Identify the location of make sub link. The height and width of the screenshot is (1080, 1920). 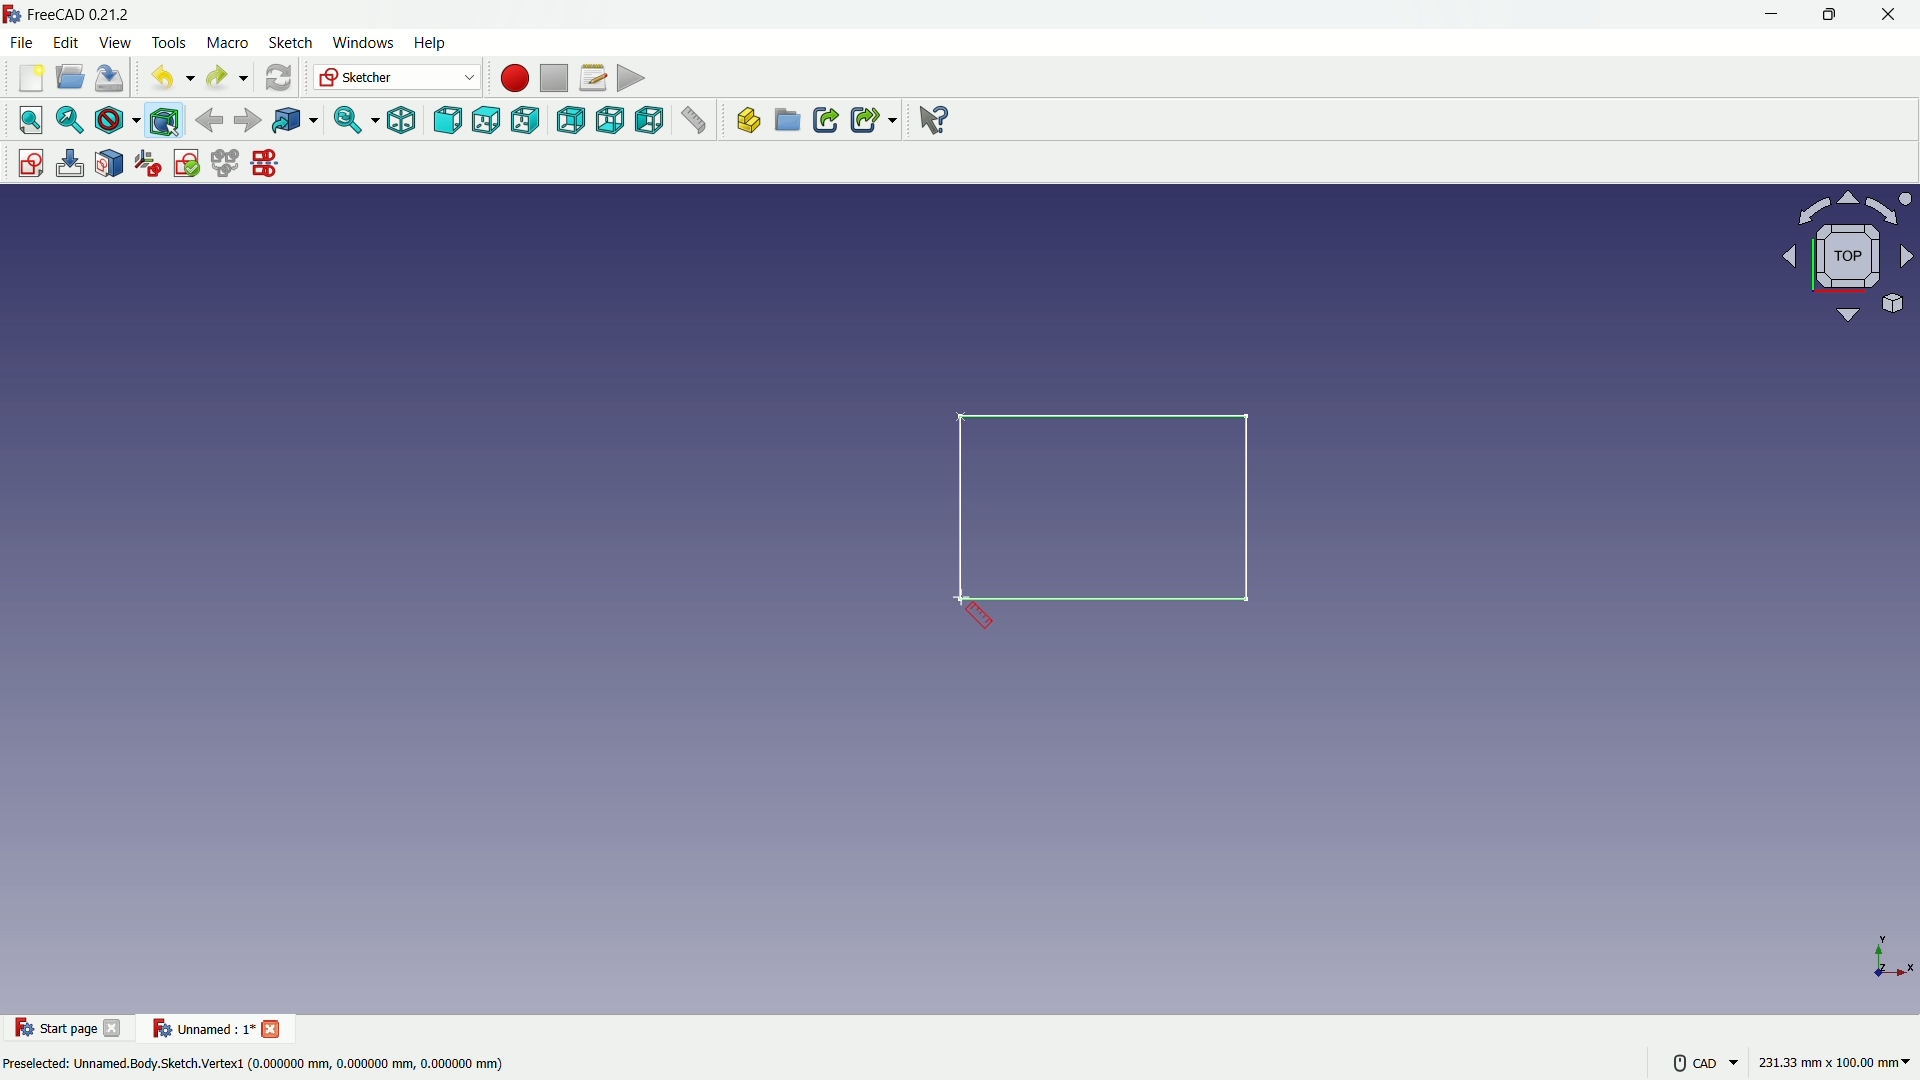
(872, 120).